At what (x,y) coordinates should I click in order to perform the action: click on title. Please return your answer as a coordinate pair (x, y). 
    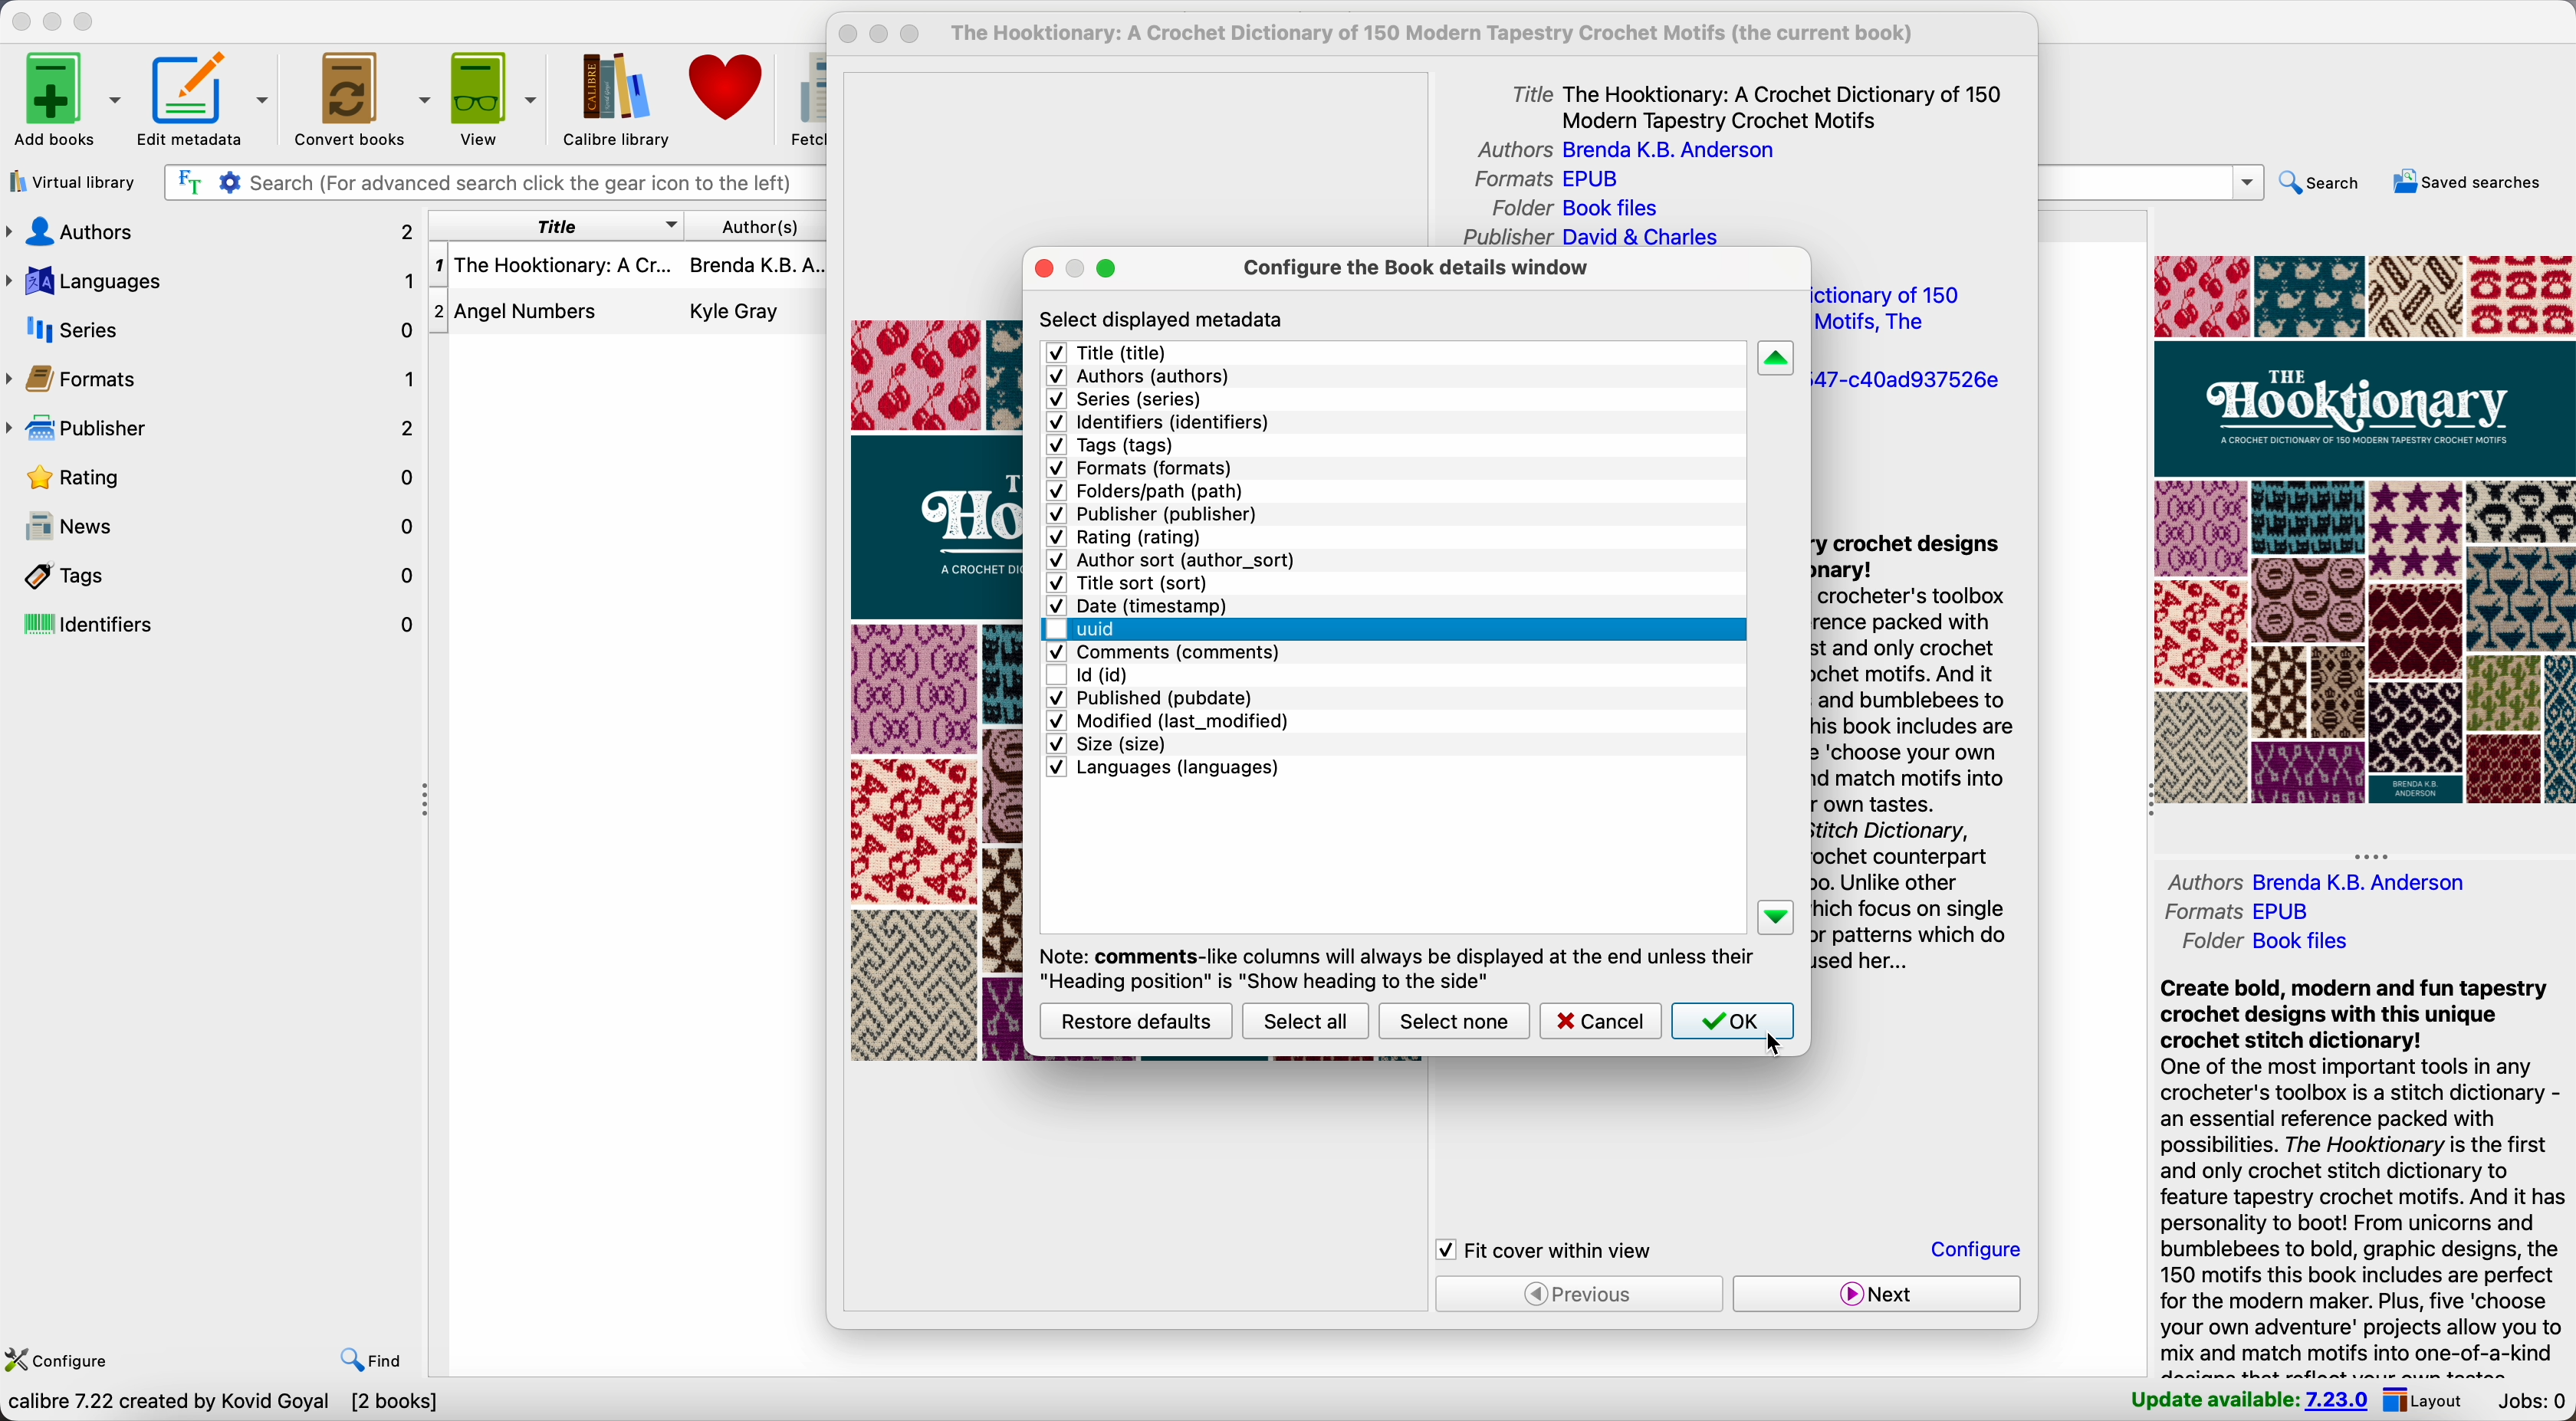
    Looking at the image, I should click on (1125, 352).